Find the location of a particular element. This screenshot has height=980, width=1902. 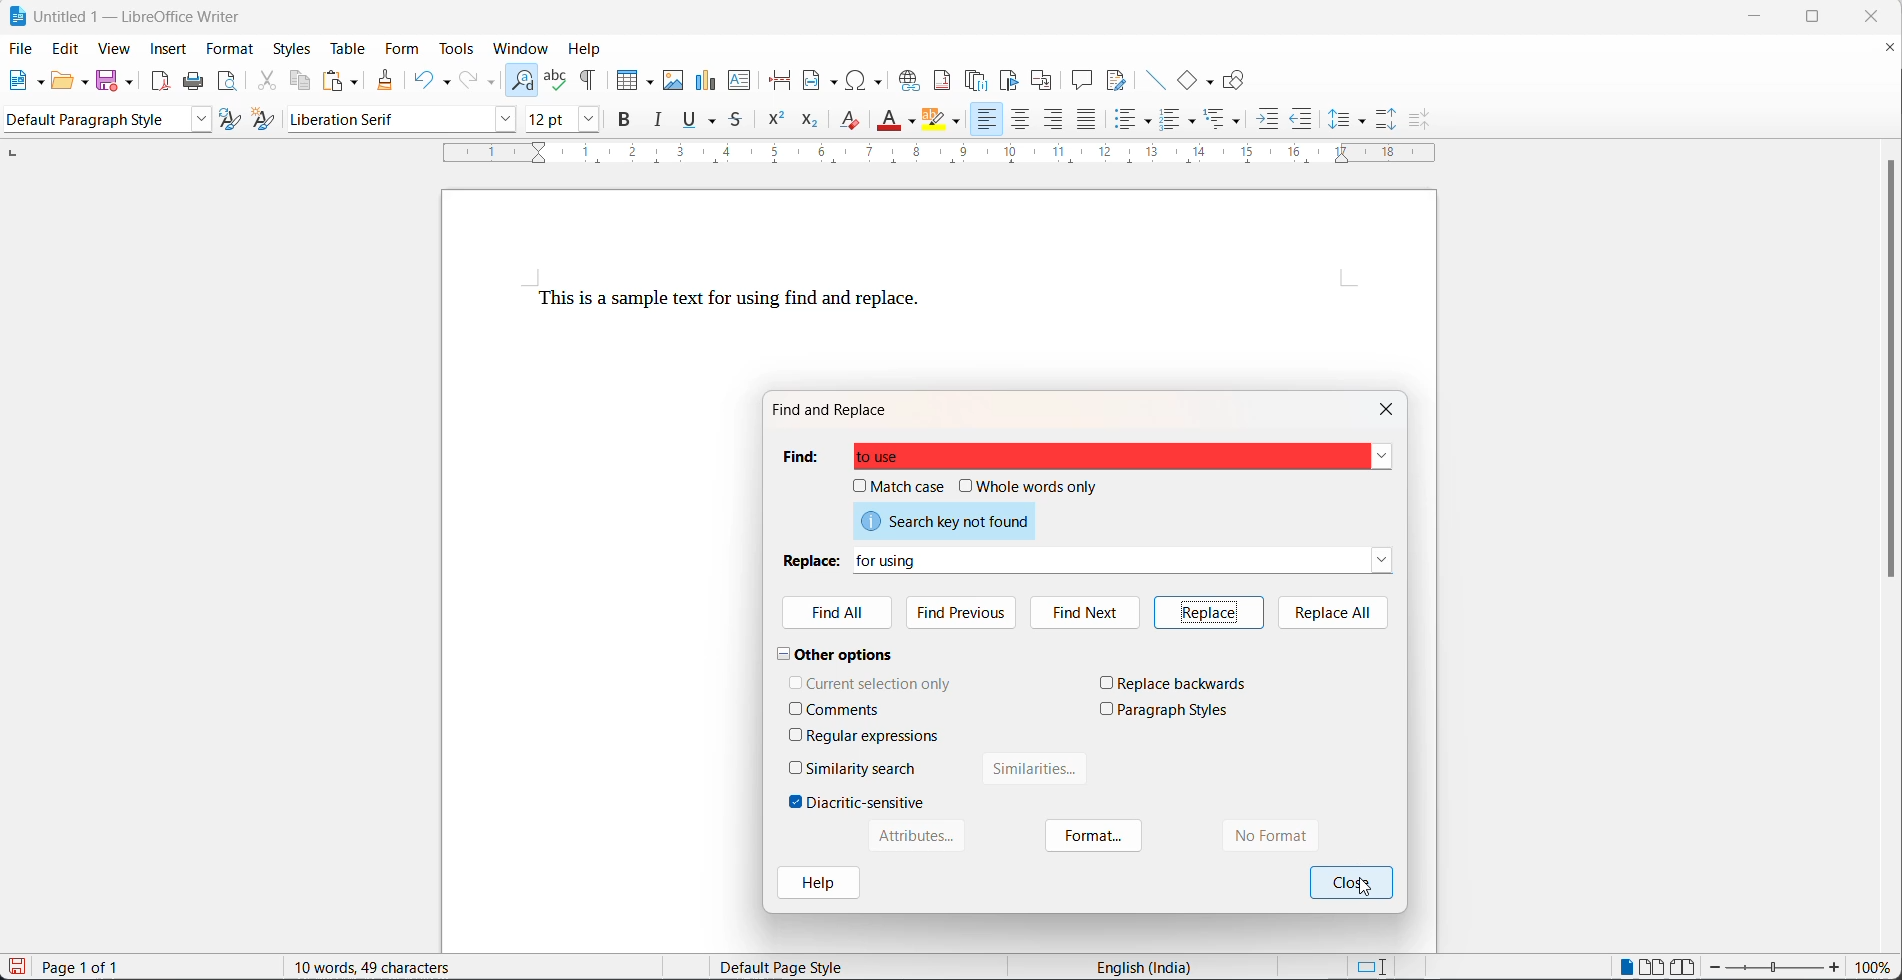

open options is located at coordinates (86, 80).